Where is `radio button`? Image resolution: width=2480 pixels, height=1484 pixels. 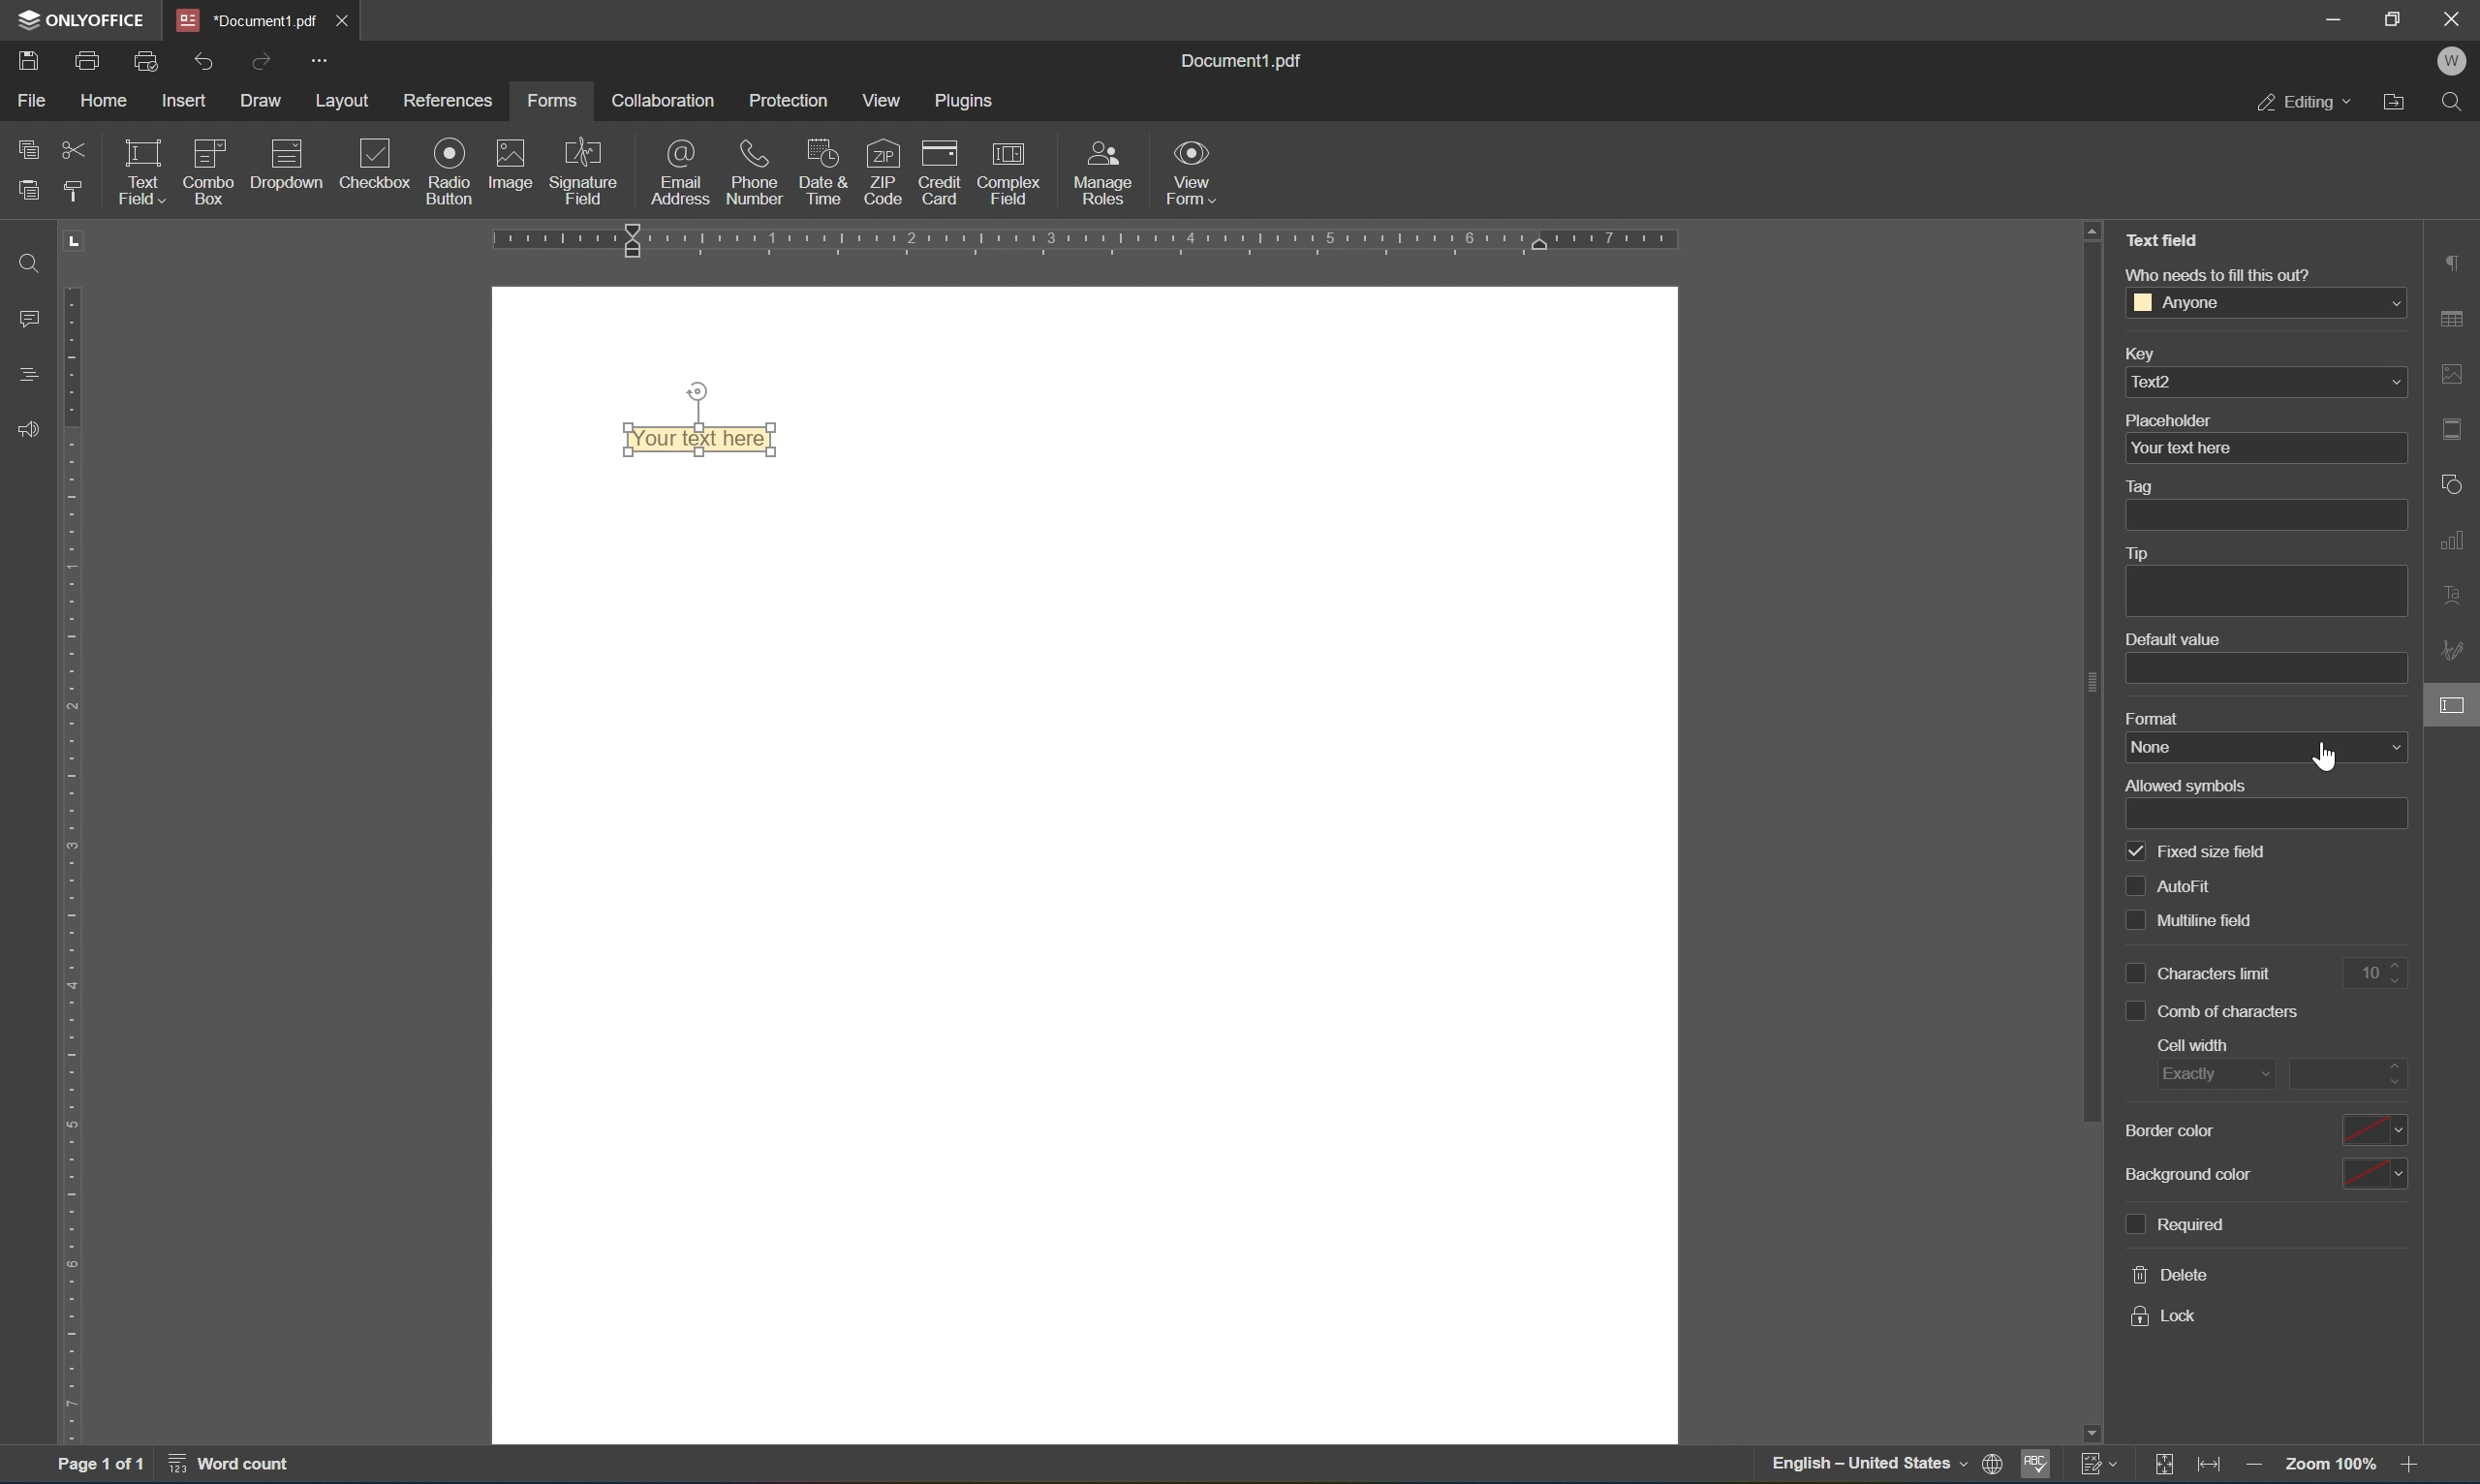
radio button is located at coordinates (448, 170).